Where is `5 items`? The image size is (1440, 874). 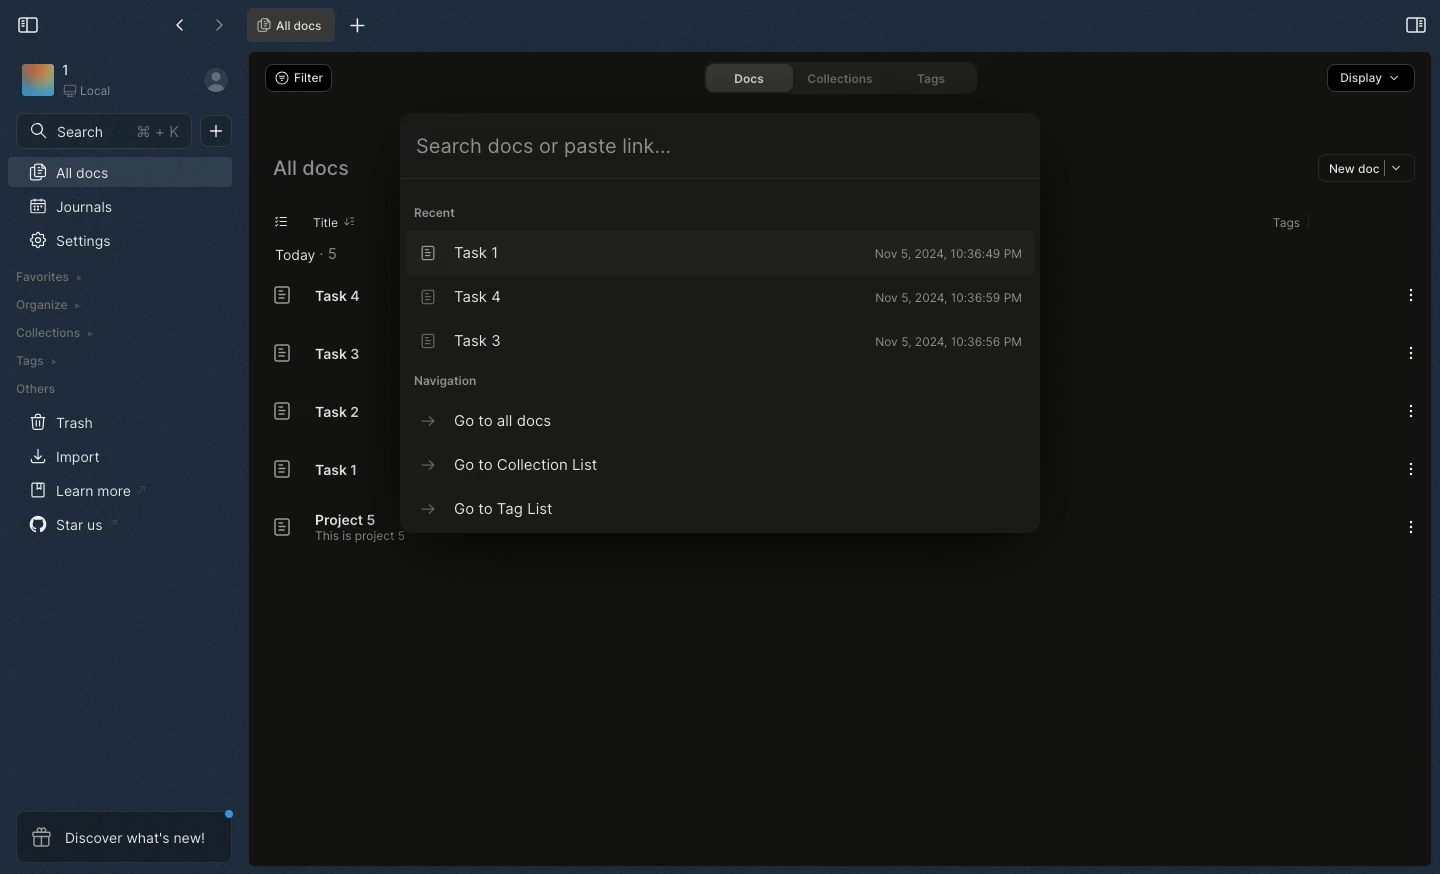 5 items is located at coordinates (332, 252).